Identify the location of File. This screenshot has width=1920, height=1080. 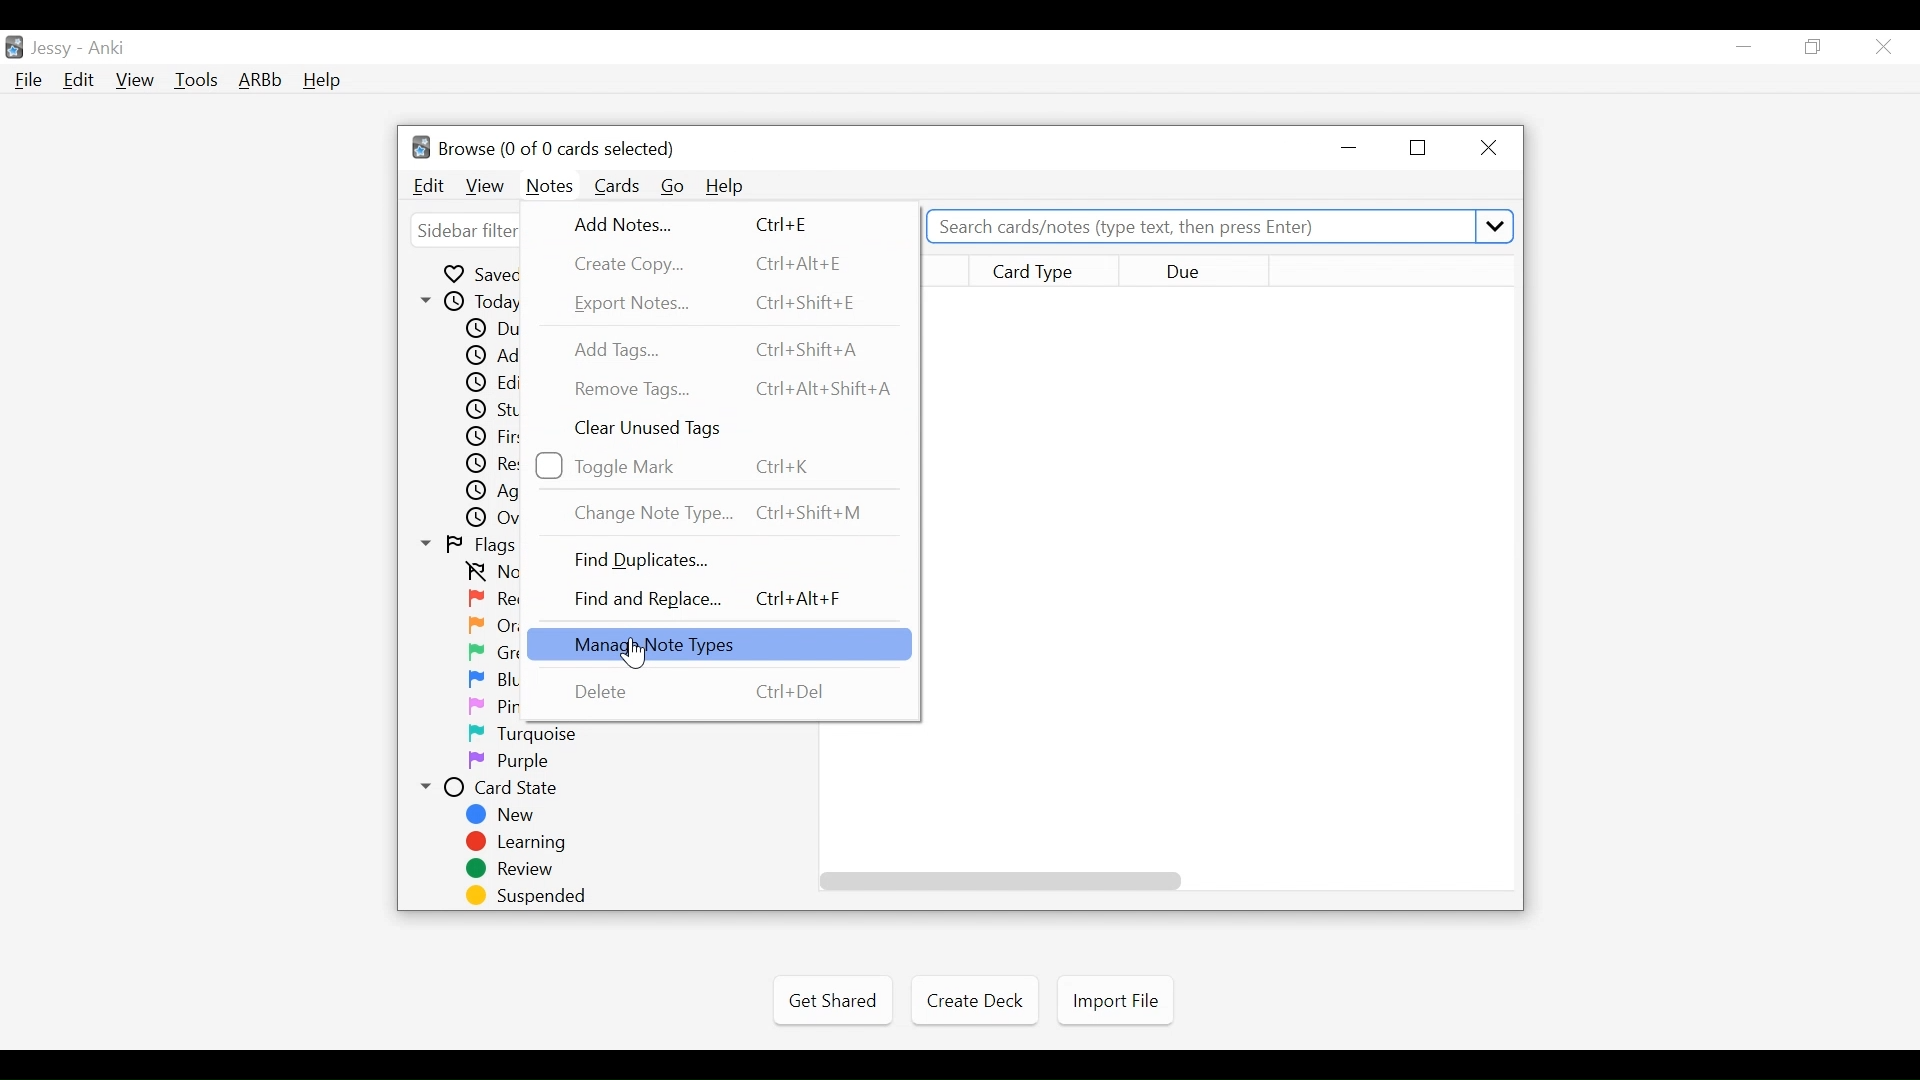
(29, 82).